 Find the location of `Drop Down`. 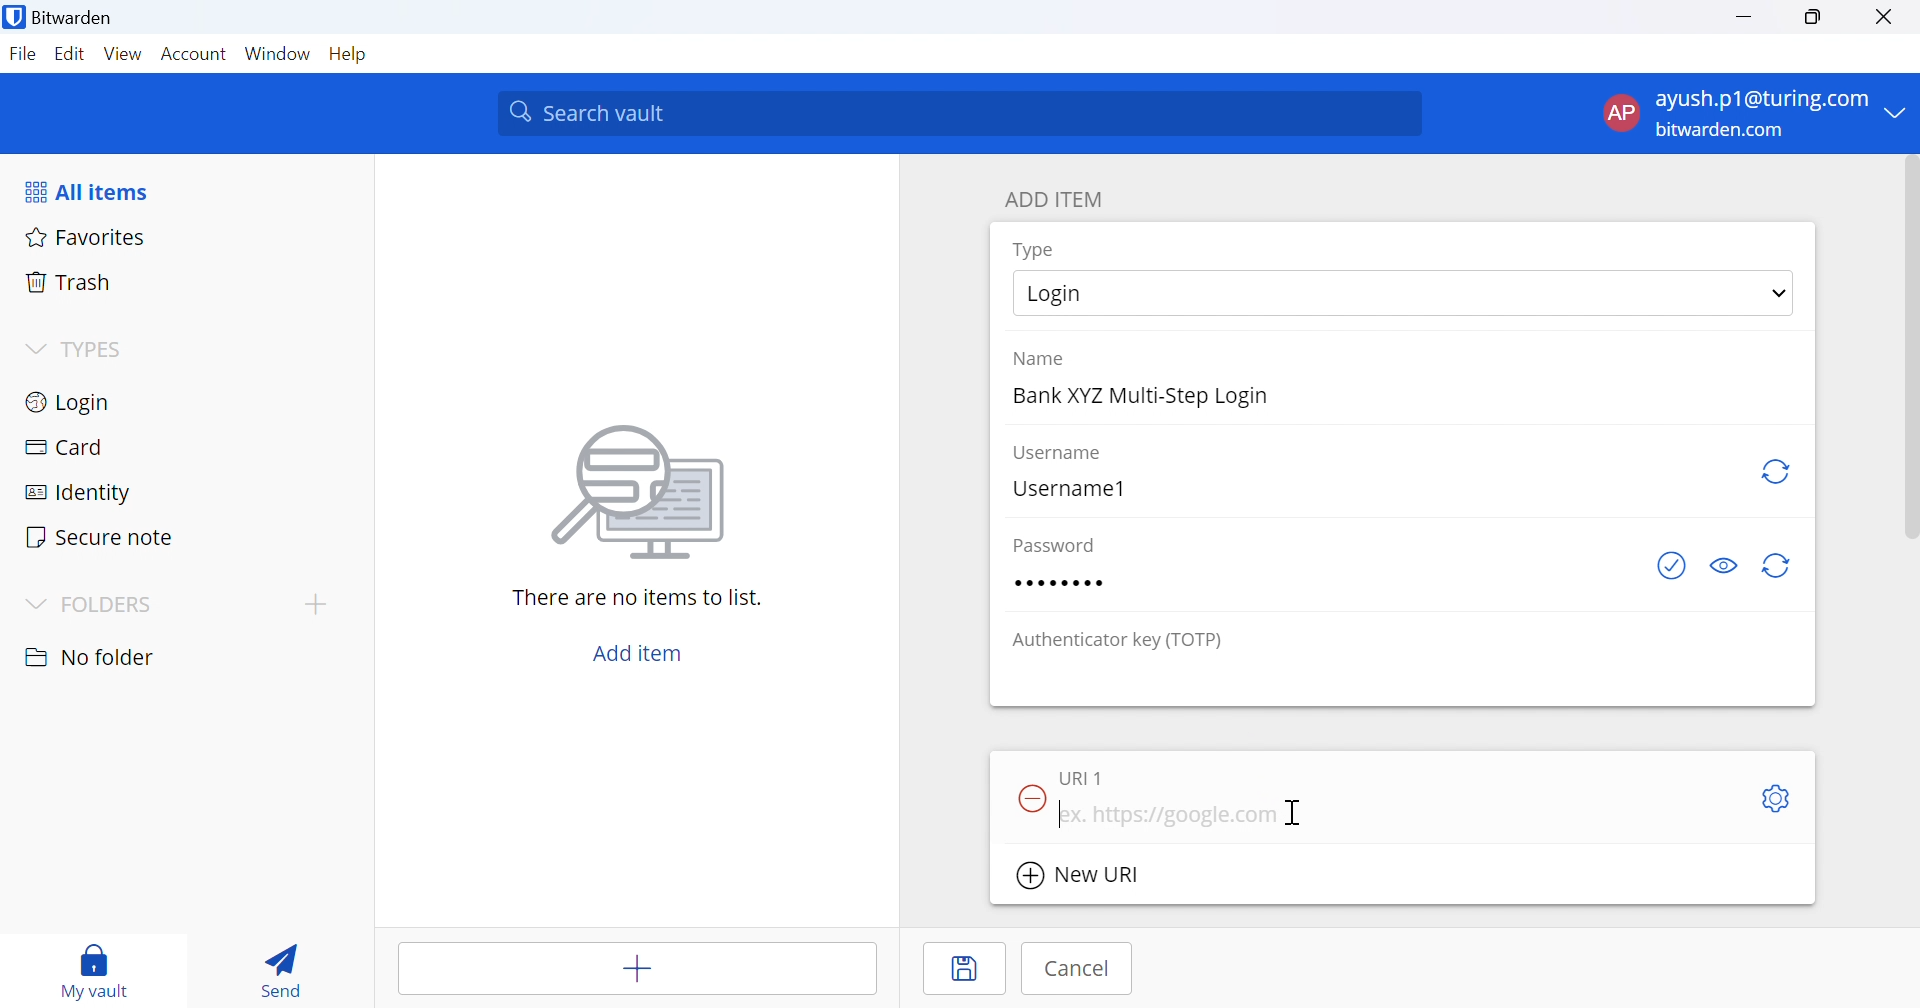

Drop Down is located at coordinates (1901, 114).